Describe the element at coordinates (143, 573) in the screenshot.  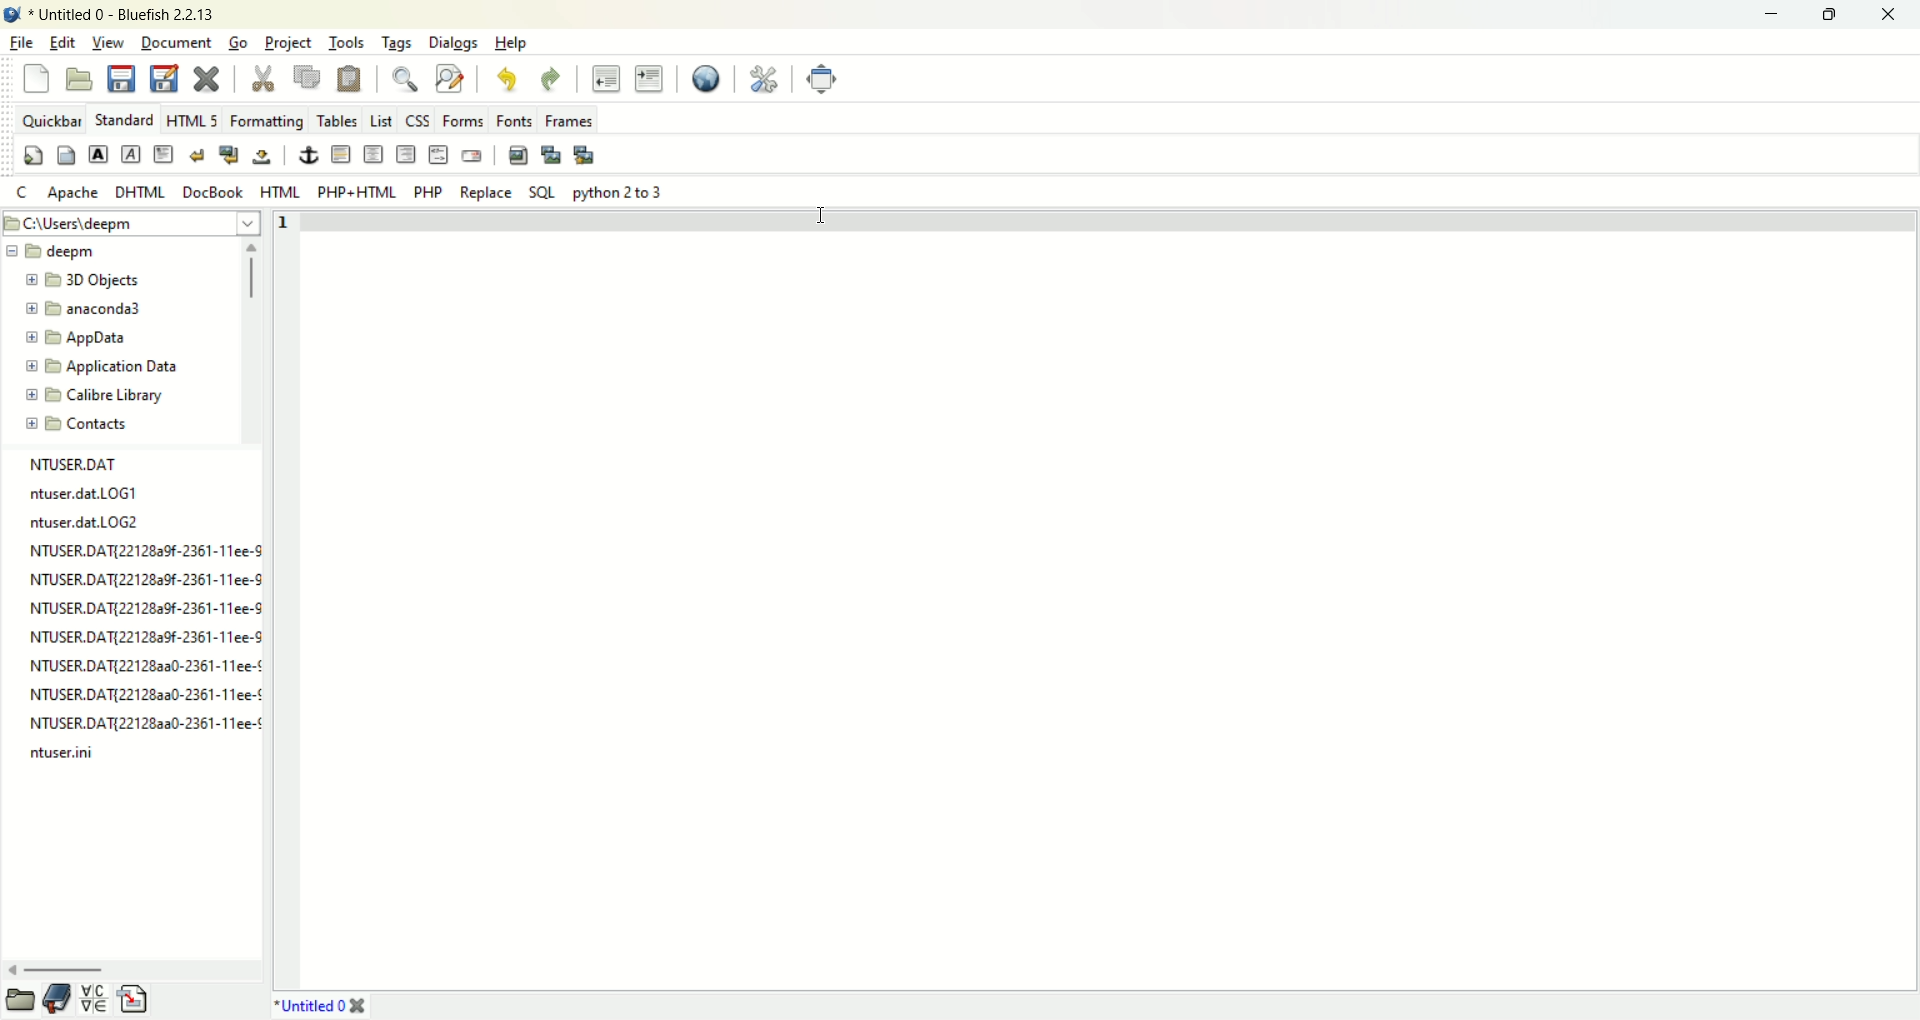
I see `NTUSER.DAT{22128a9f-2361-11ee-9` at that location.